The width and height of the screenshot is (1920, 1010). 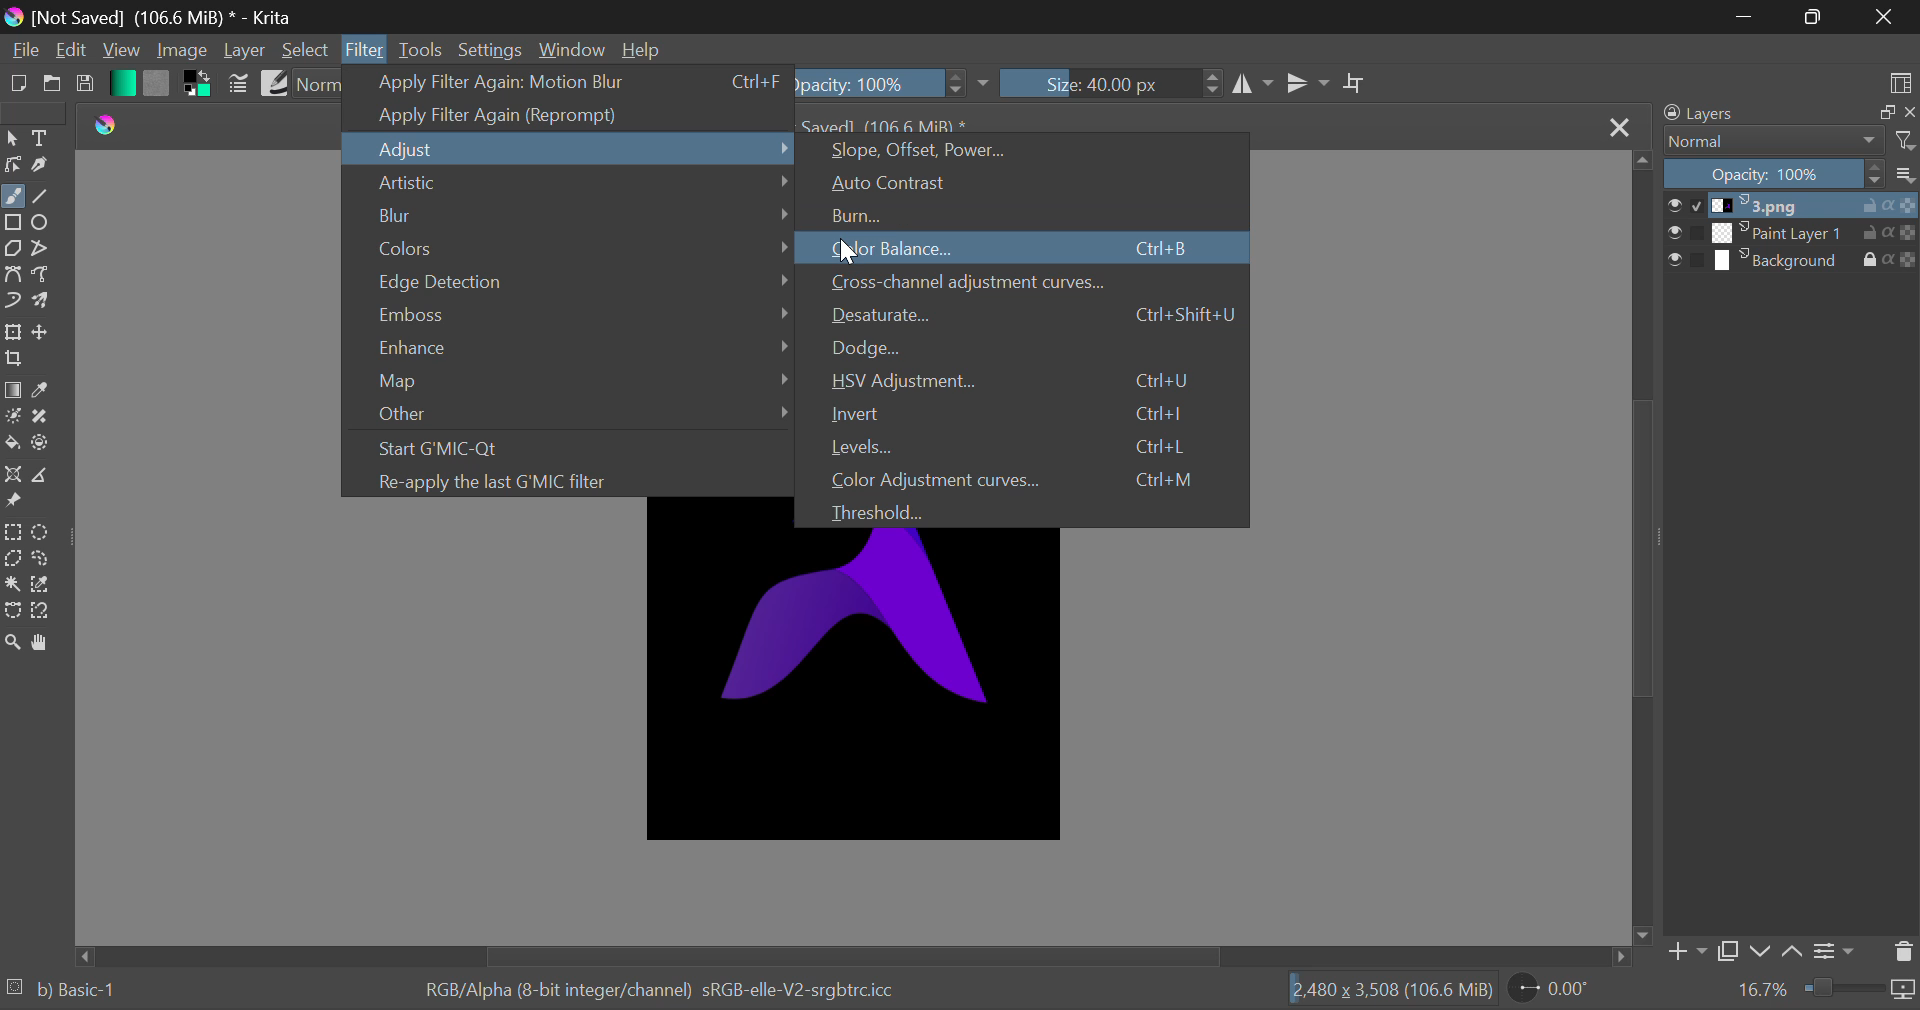 What do you see at coordinates (43, 530) in the screenshot?
I see `Circular Selection` at bounding box center [43, 530].